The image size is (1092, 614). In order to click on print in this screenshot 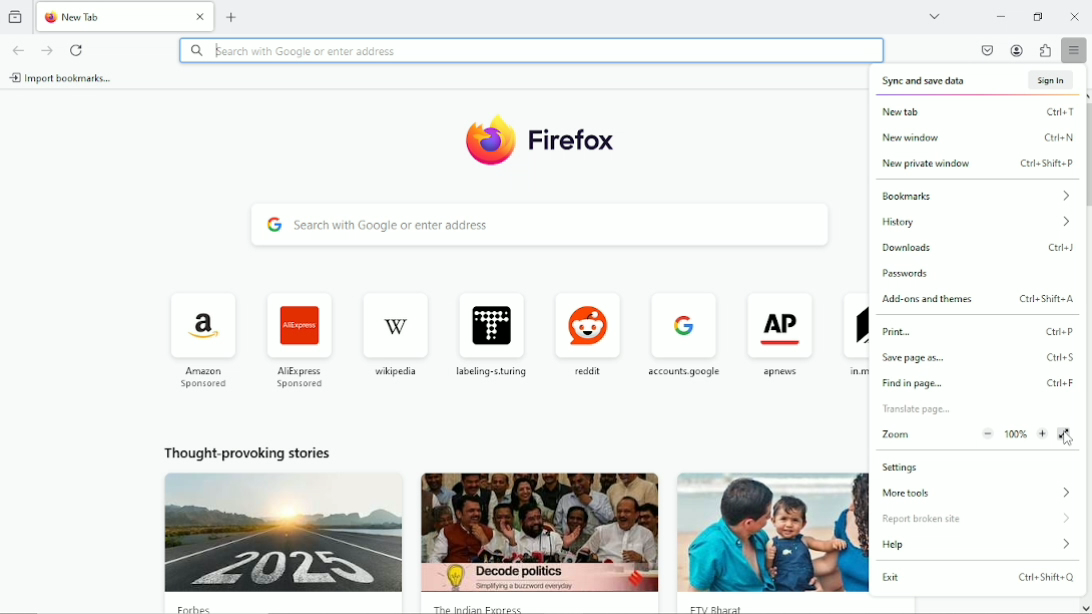, I will do `click(982, 333)`.